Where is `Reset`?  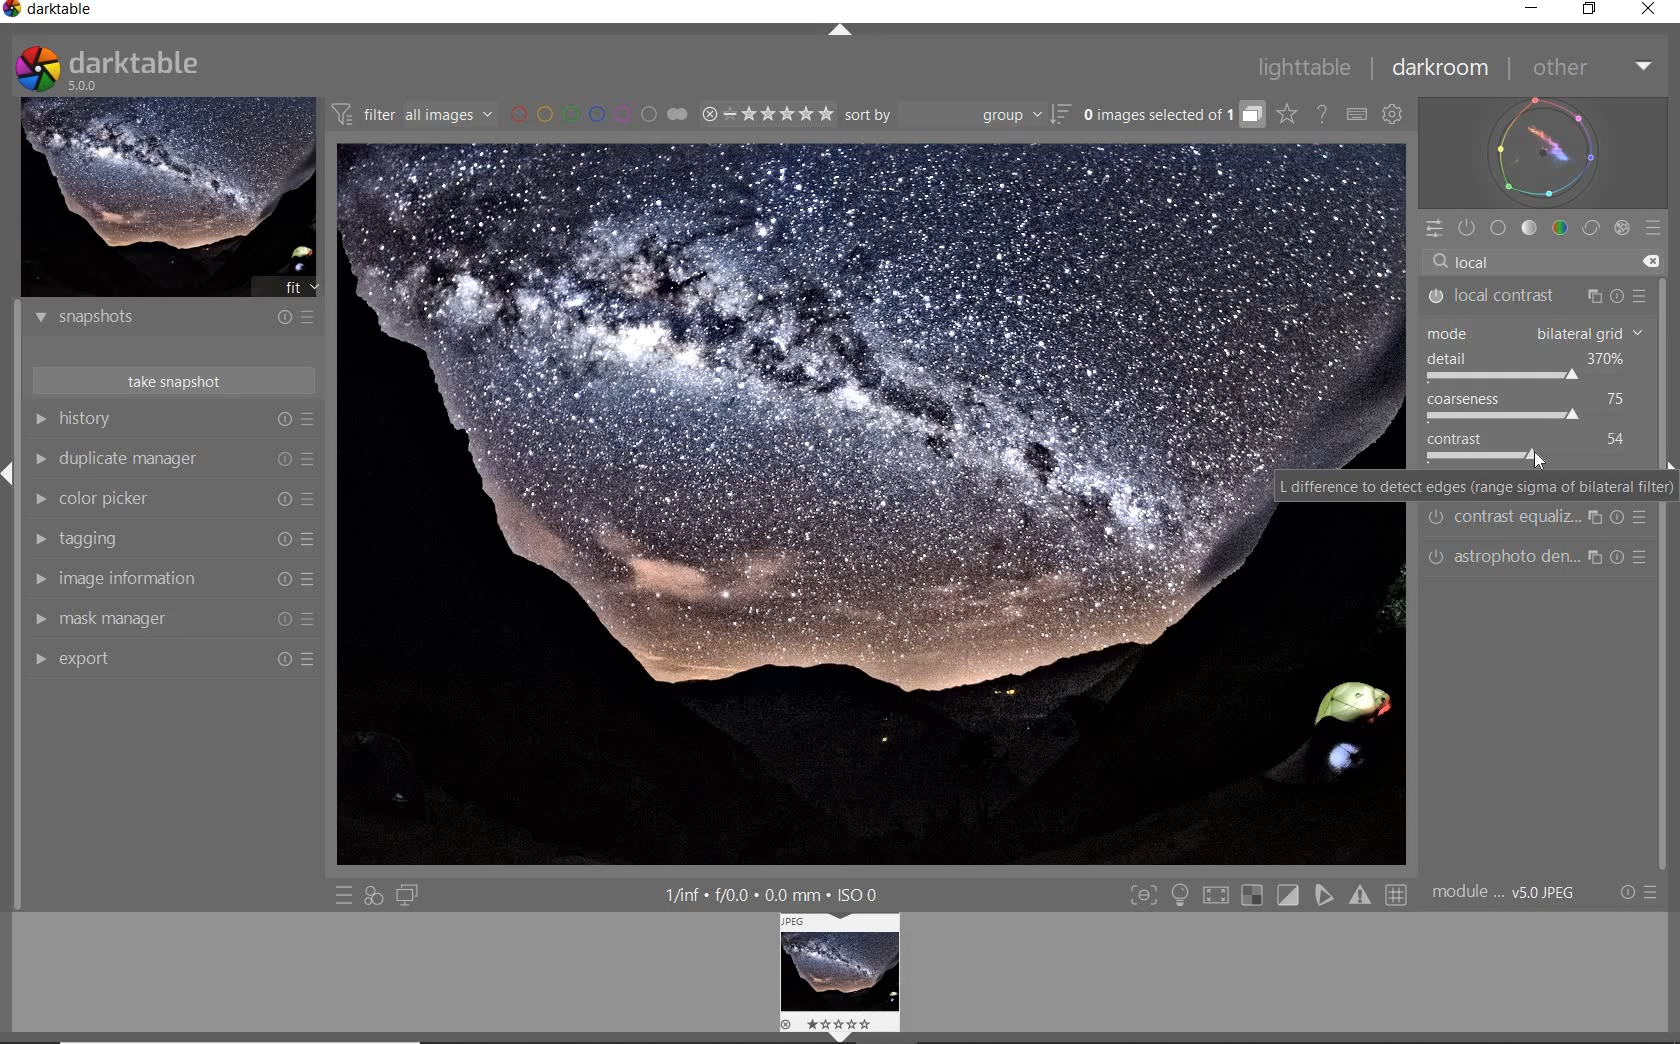 Reset is located at coordinates (280, 659).